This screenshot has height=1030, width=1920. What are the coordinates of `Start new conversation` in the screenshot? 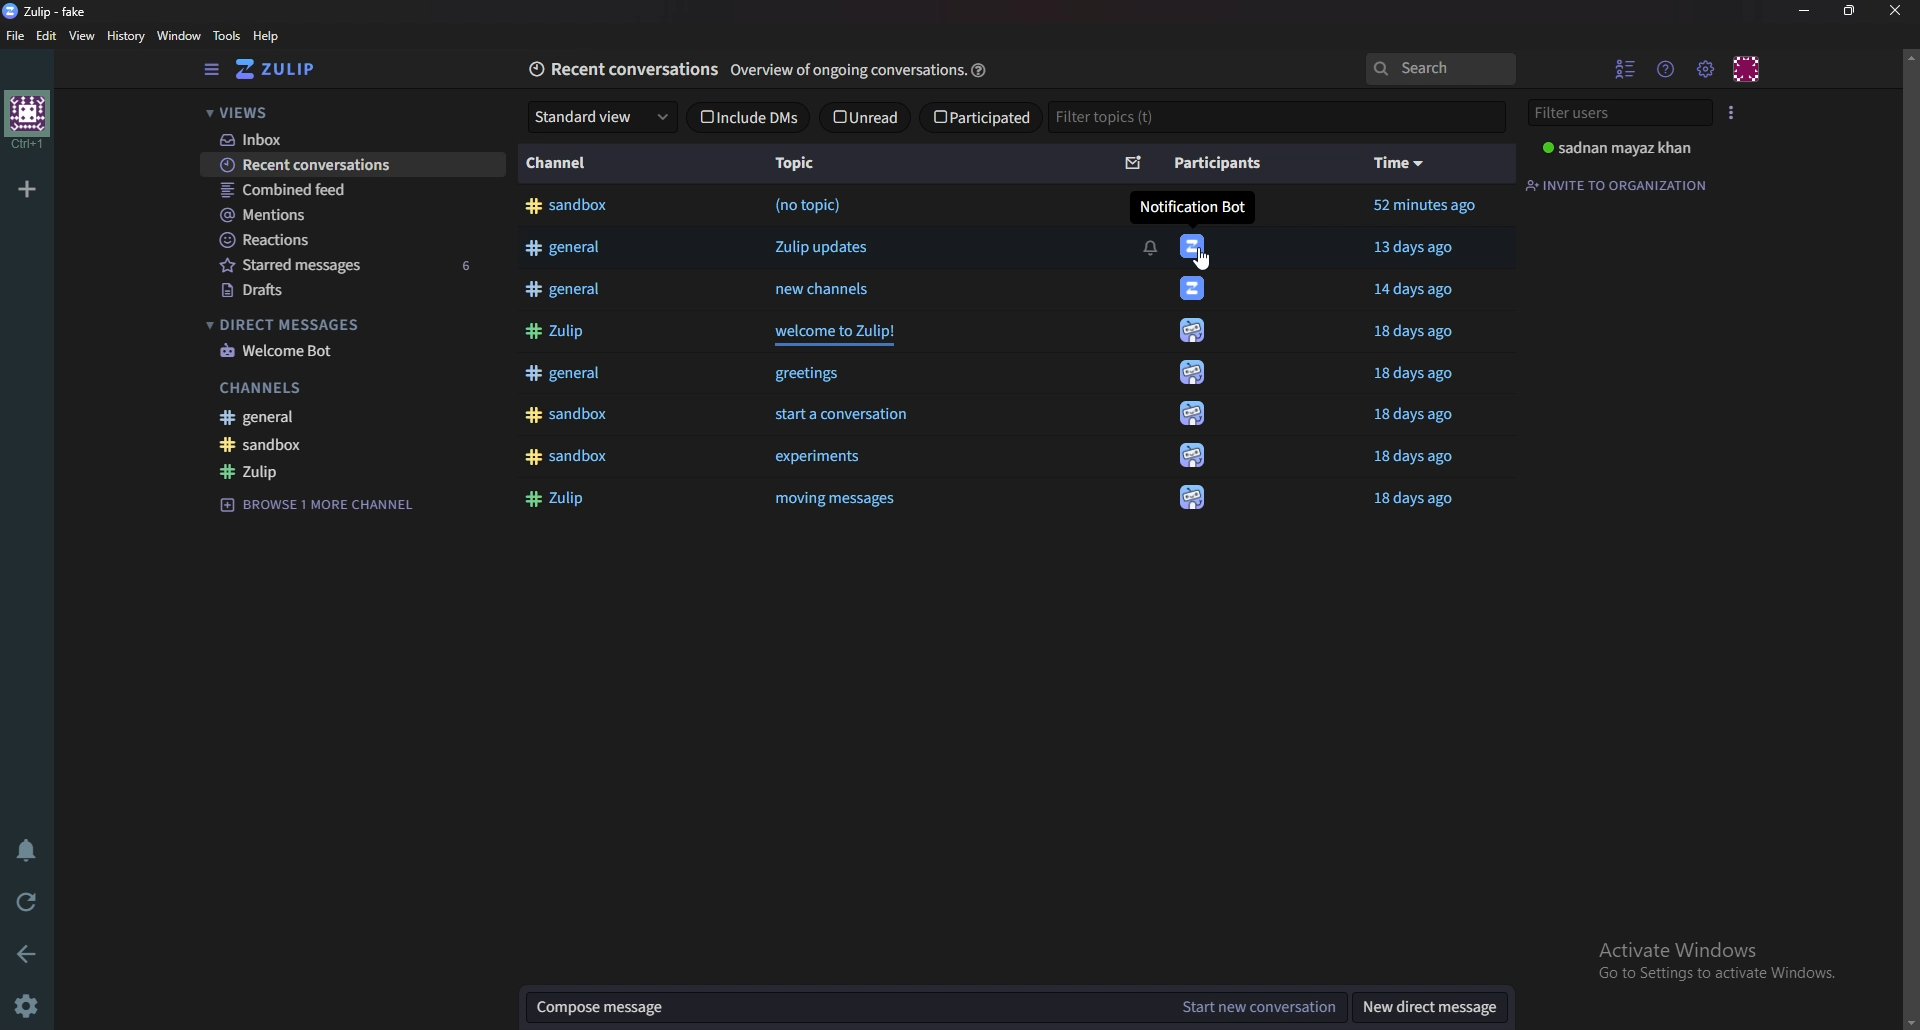 It's located at (1256, 1007).